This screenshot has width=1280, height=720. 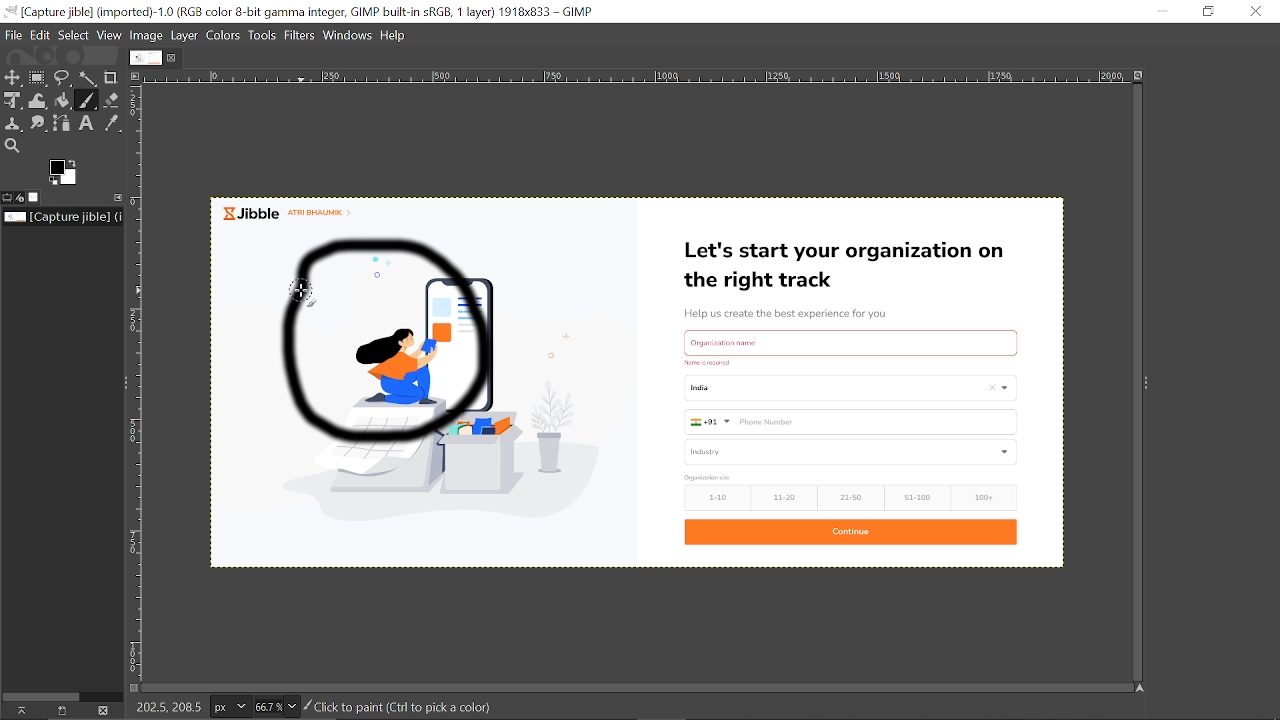 What do you see at coordinates (1146, 383) in the screenshot?
I see `Expand` at bounding box center [1146, 383].